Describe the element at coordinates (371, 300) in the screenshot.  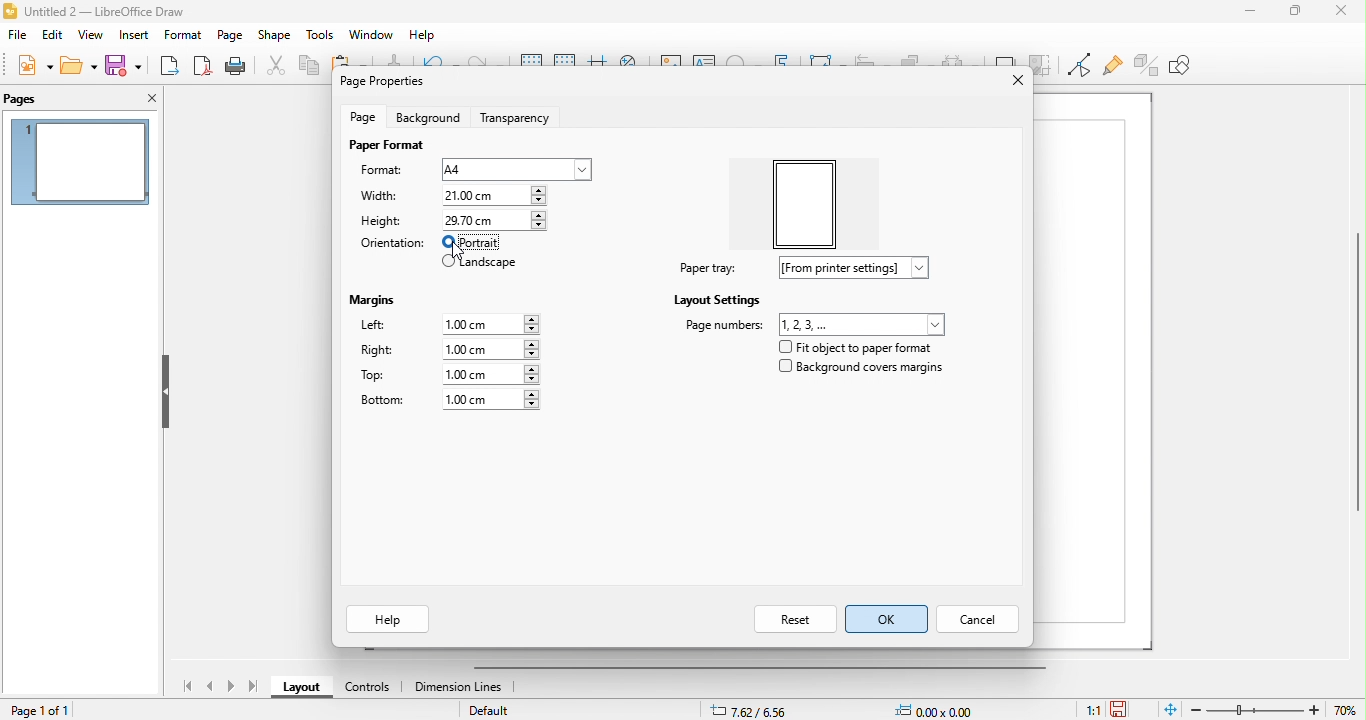
I see `margins` at that location.